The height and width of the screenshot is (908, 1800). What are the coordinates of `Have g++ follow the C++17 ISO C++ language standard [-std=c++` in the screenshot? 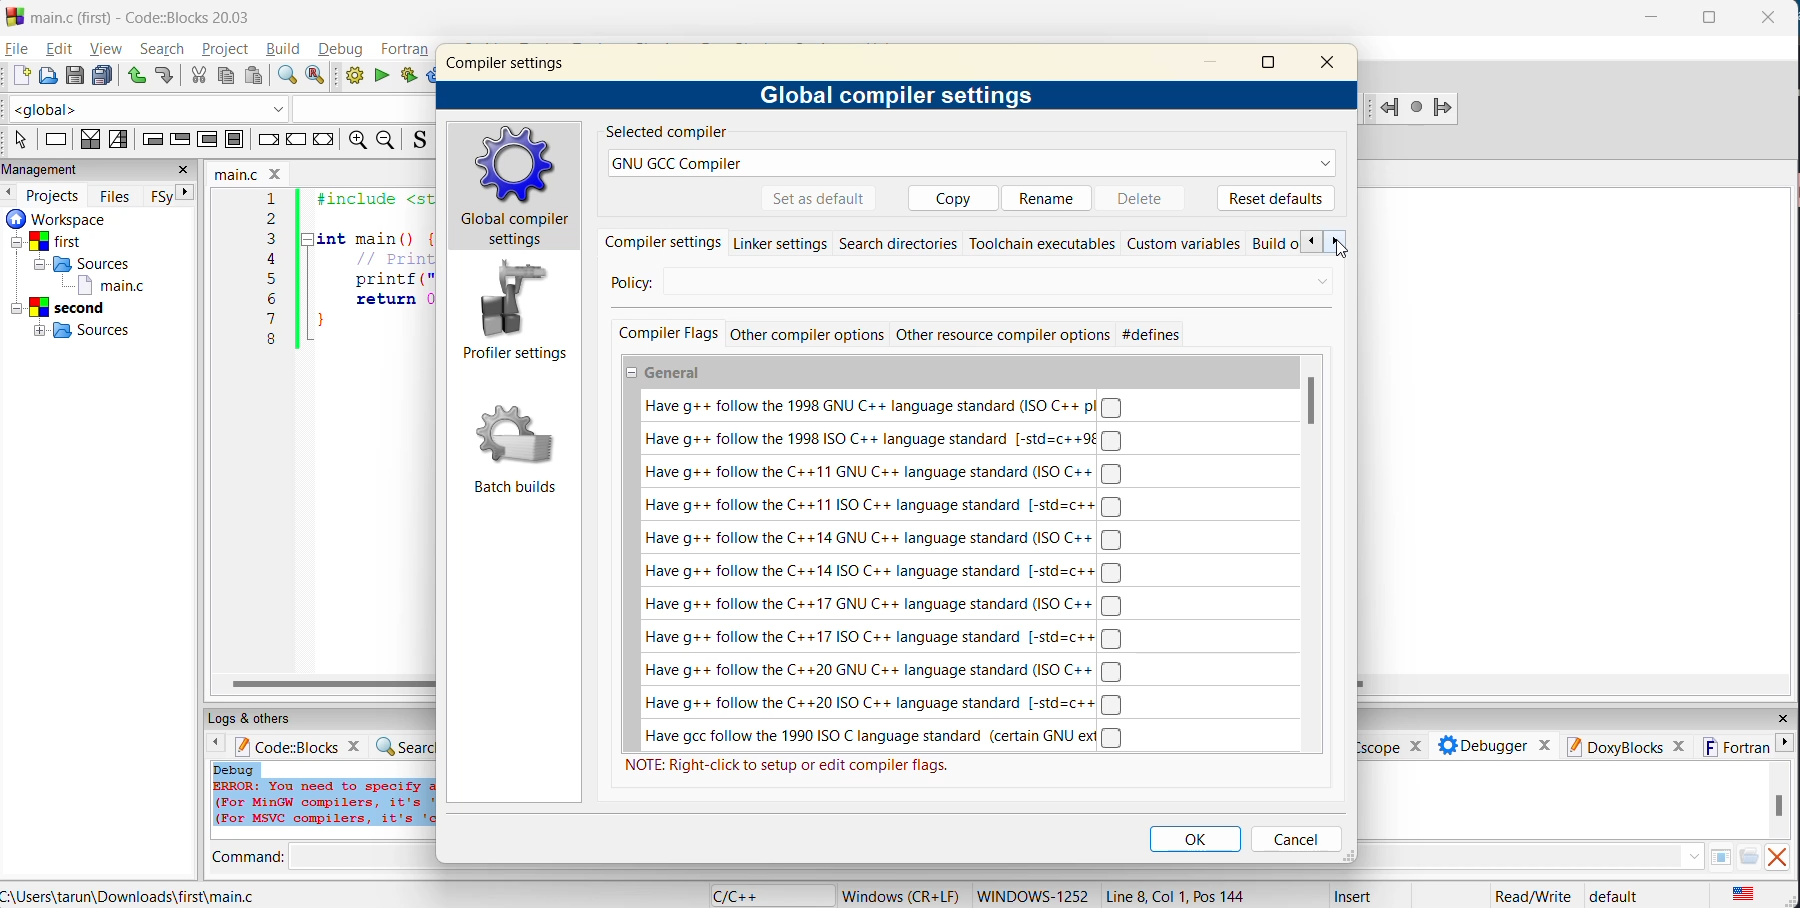 It's located at (889, 639).